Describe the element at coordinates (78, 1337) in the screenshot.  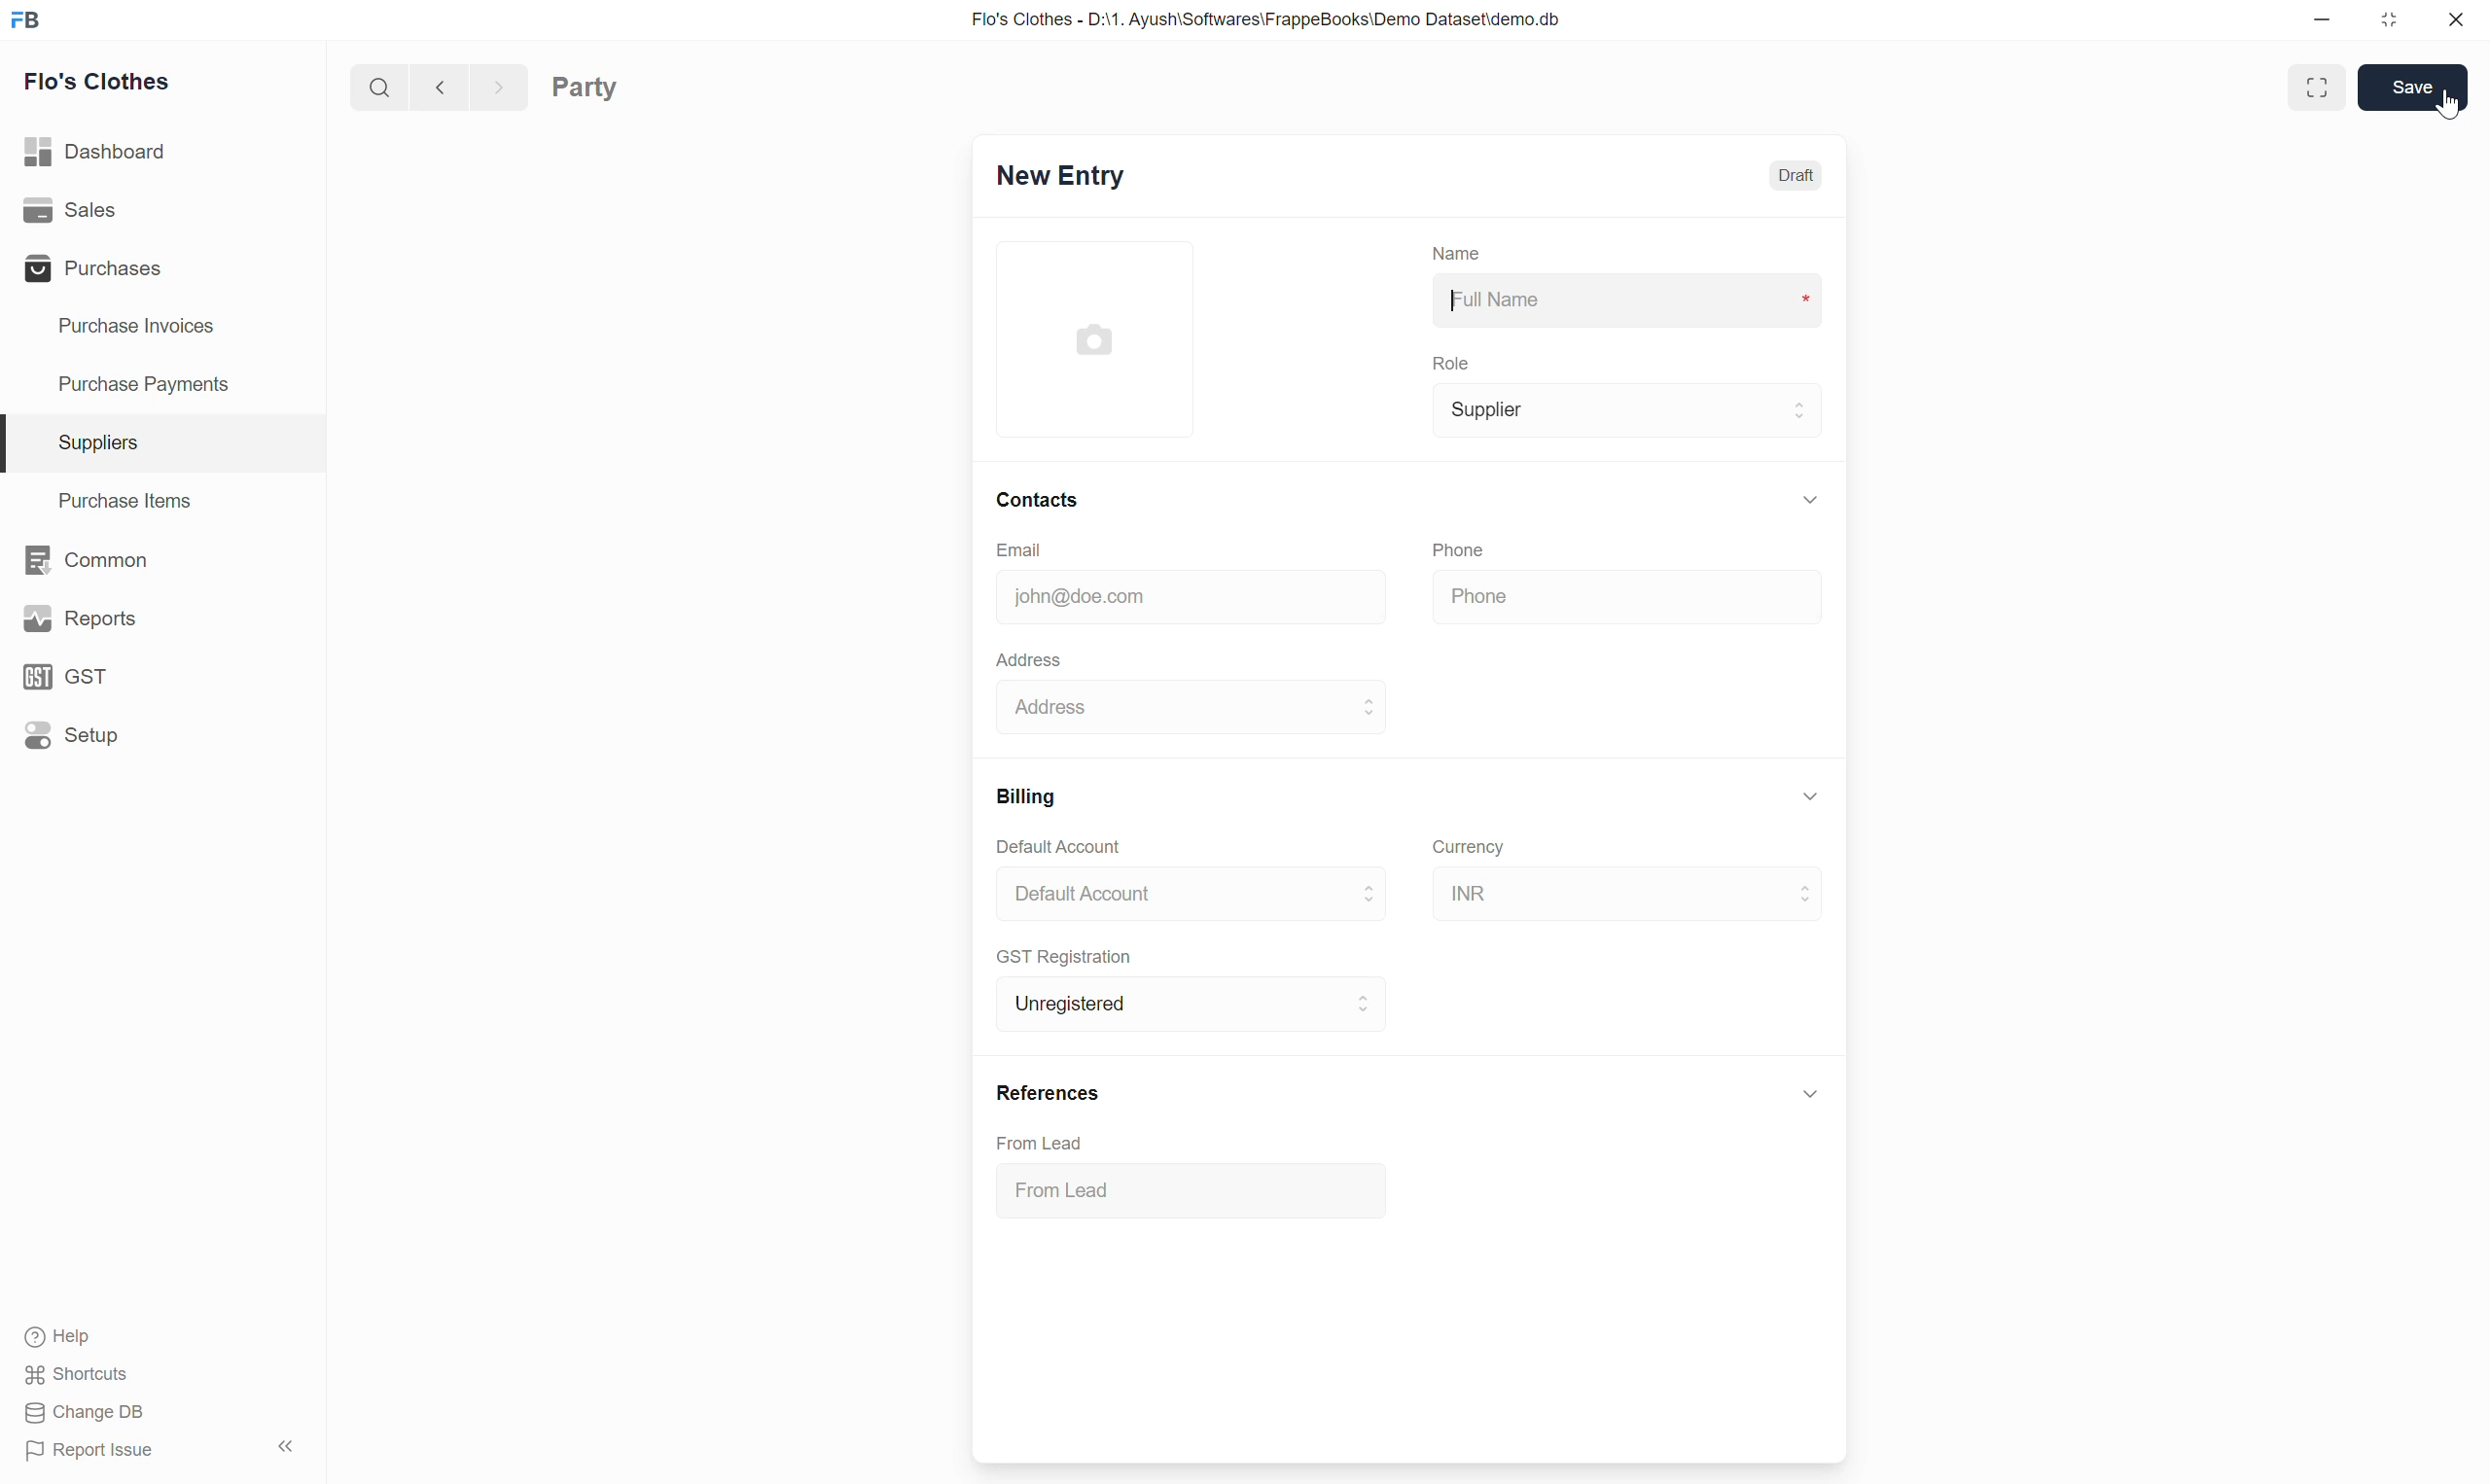
I see `Help` at that location.